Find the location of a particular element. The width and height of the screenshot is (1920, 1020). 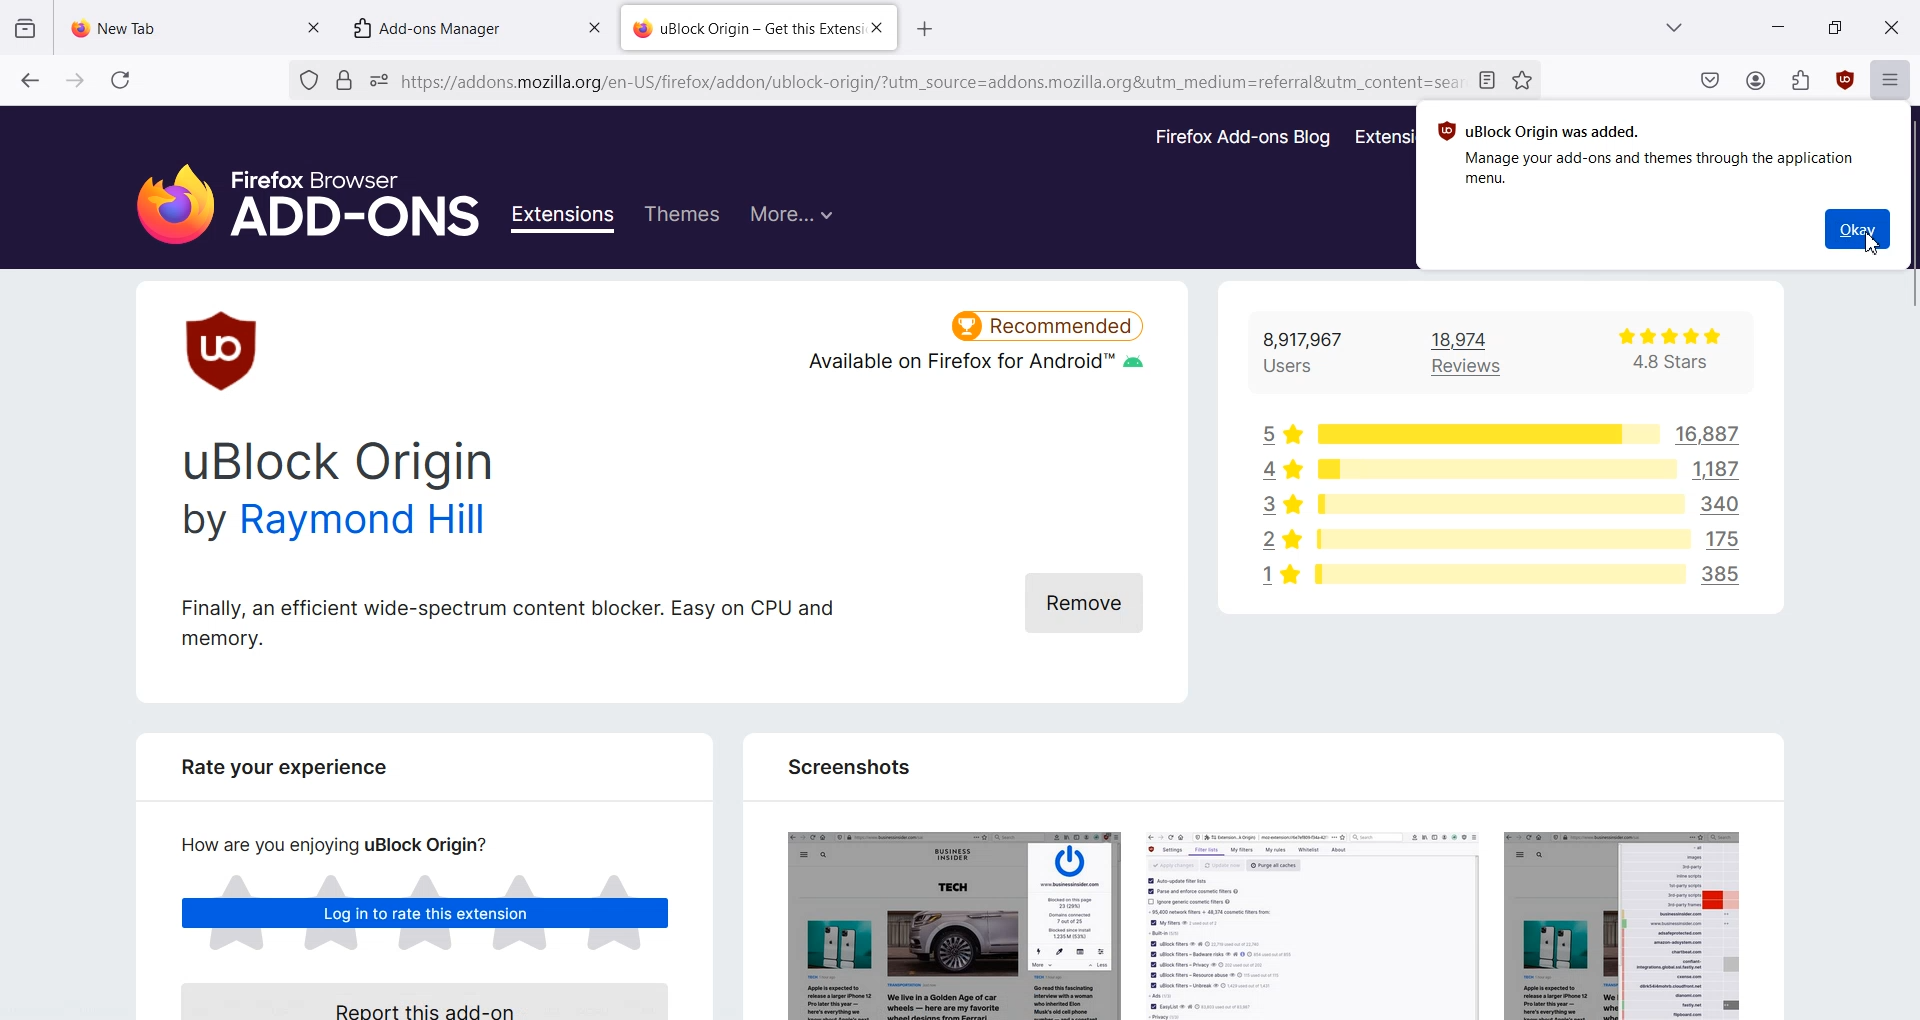

rating bar is located at coordinates (1495, 506).